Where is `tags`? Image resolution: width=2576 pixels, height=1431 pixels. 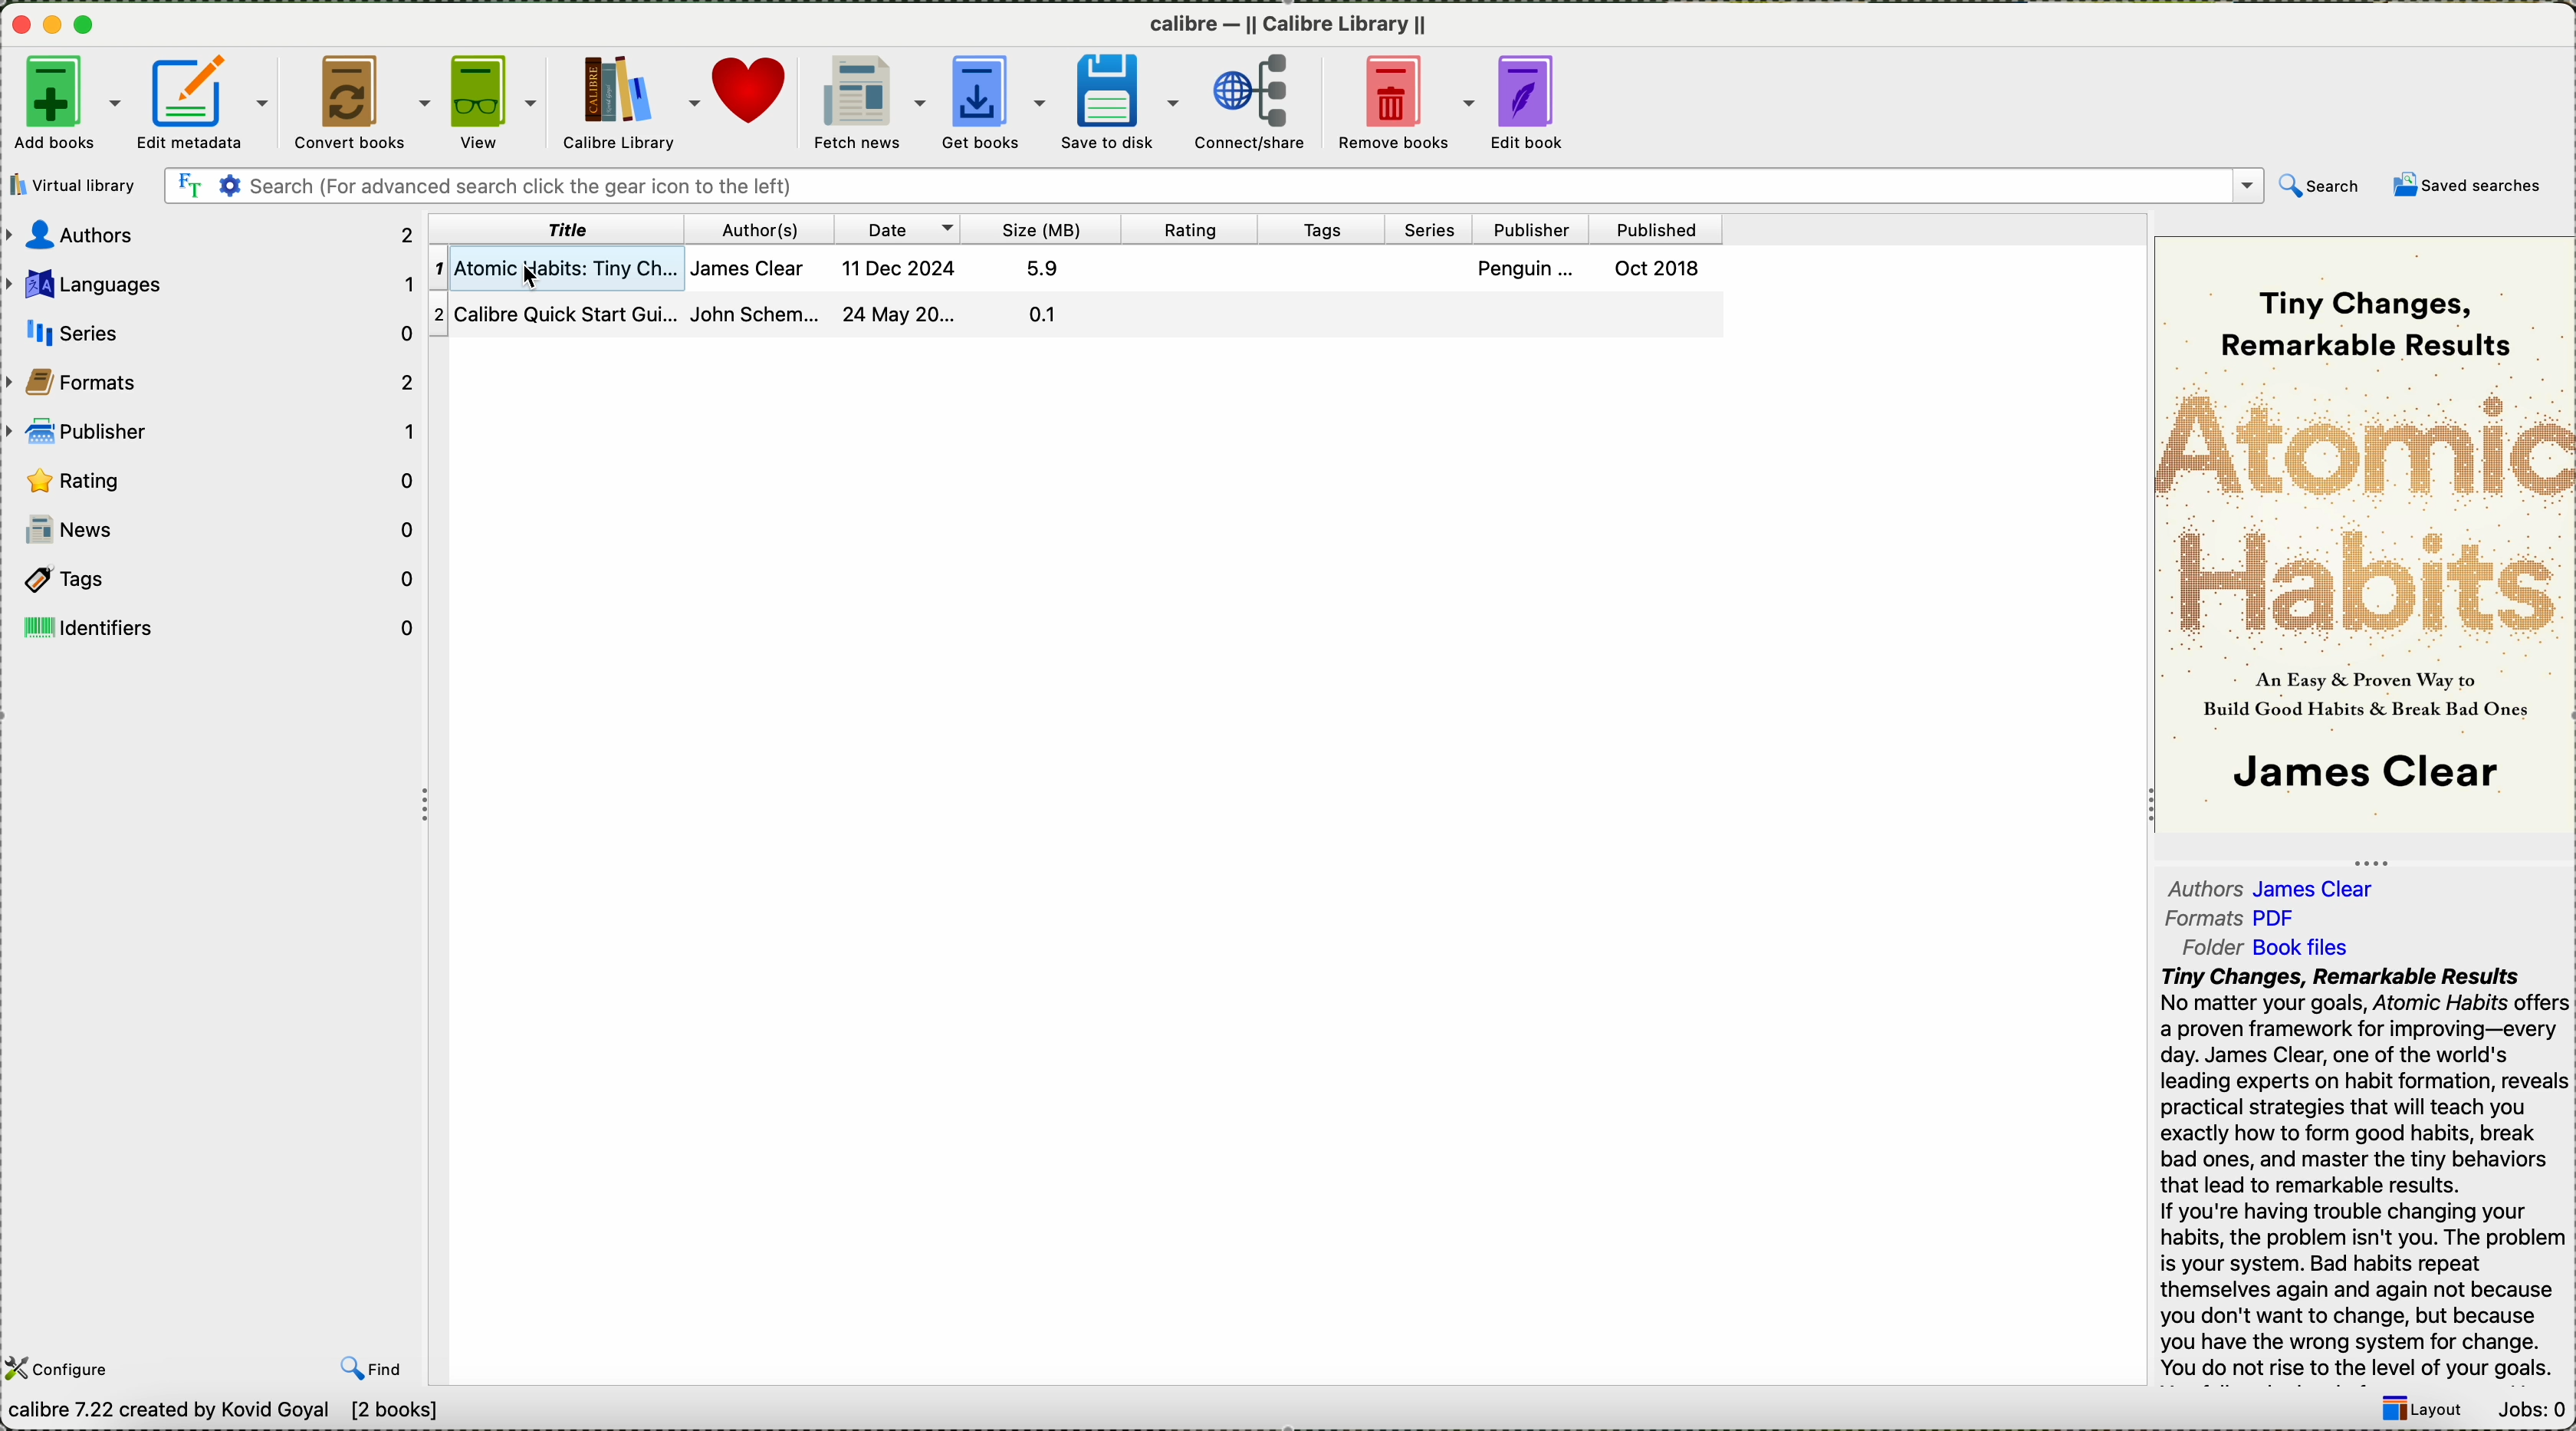
tags is located at coordinates (220, 582).